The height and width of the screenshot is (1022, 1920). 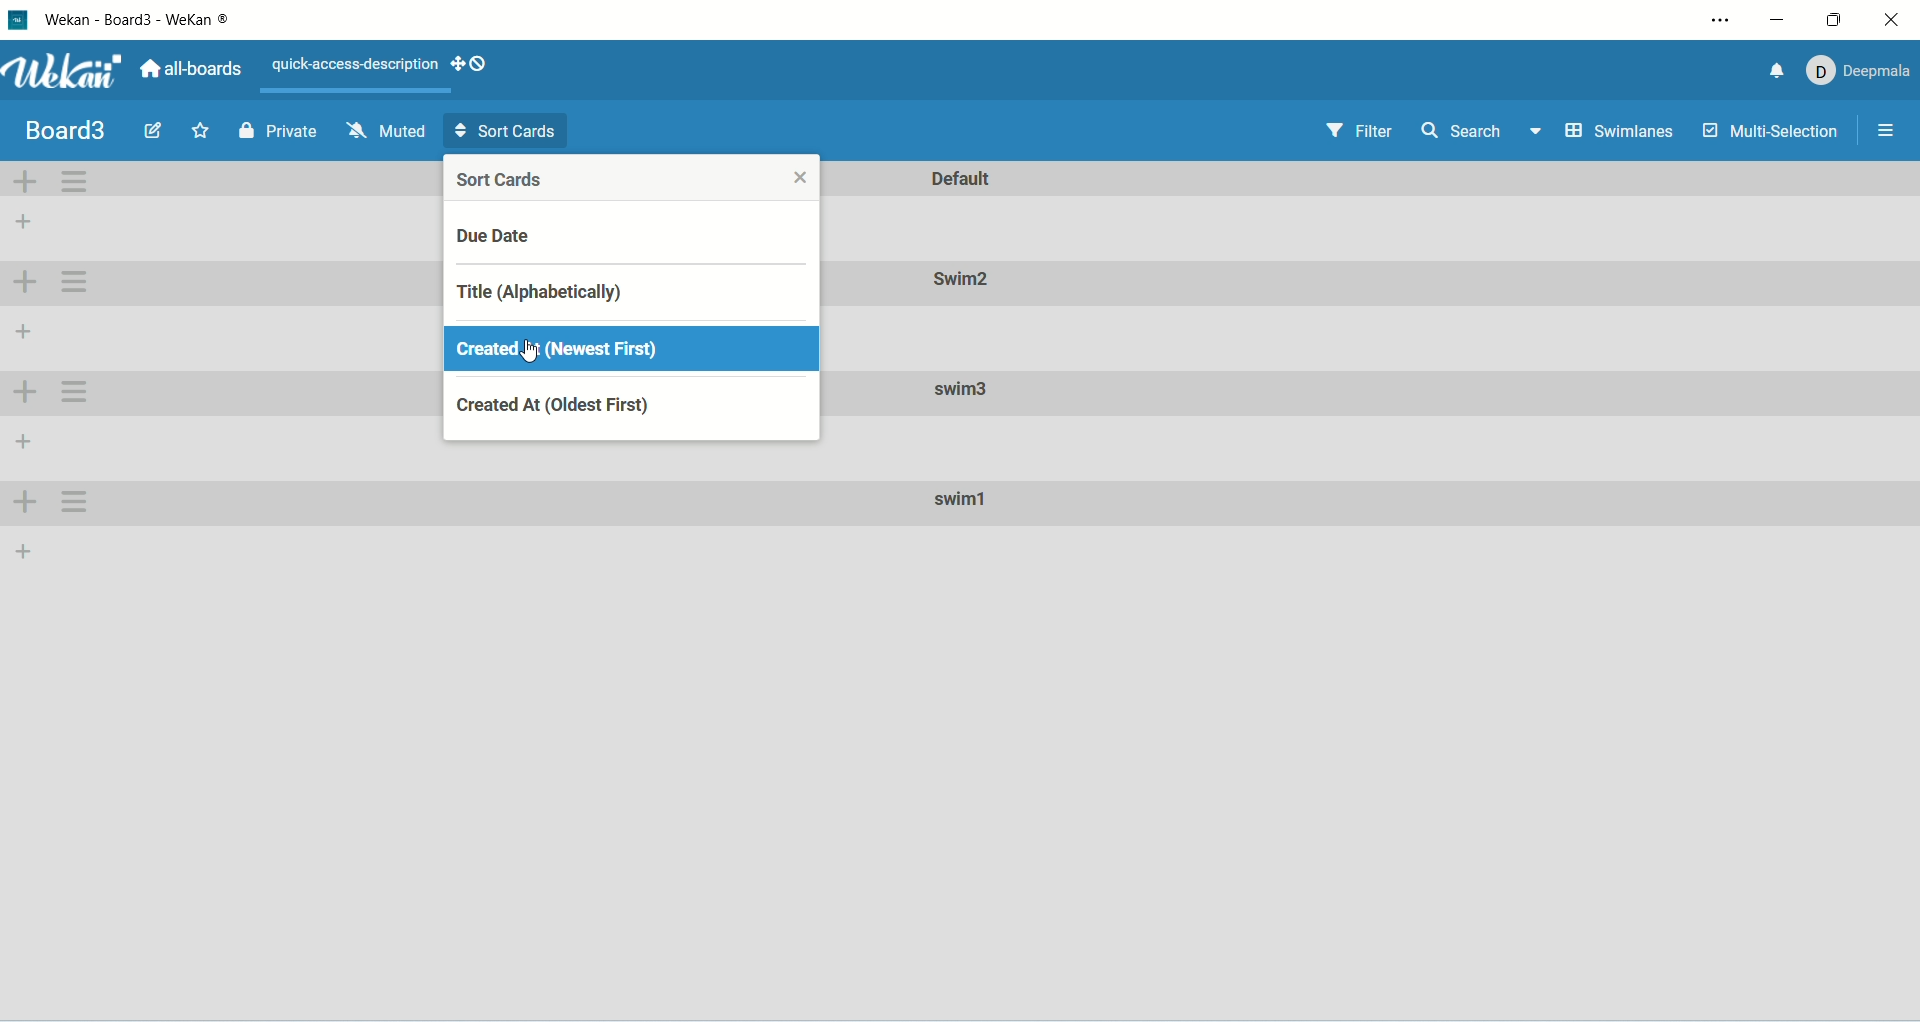 What do you see at coordinates (1767, 71) in the screenshot?
I see `notification` at bounding box center [1767, 71].